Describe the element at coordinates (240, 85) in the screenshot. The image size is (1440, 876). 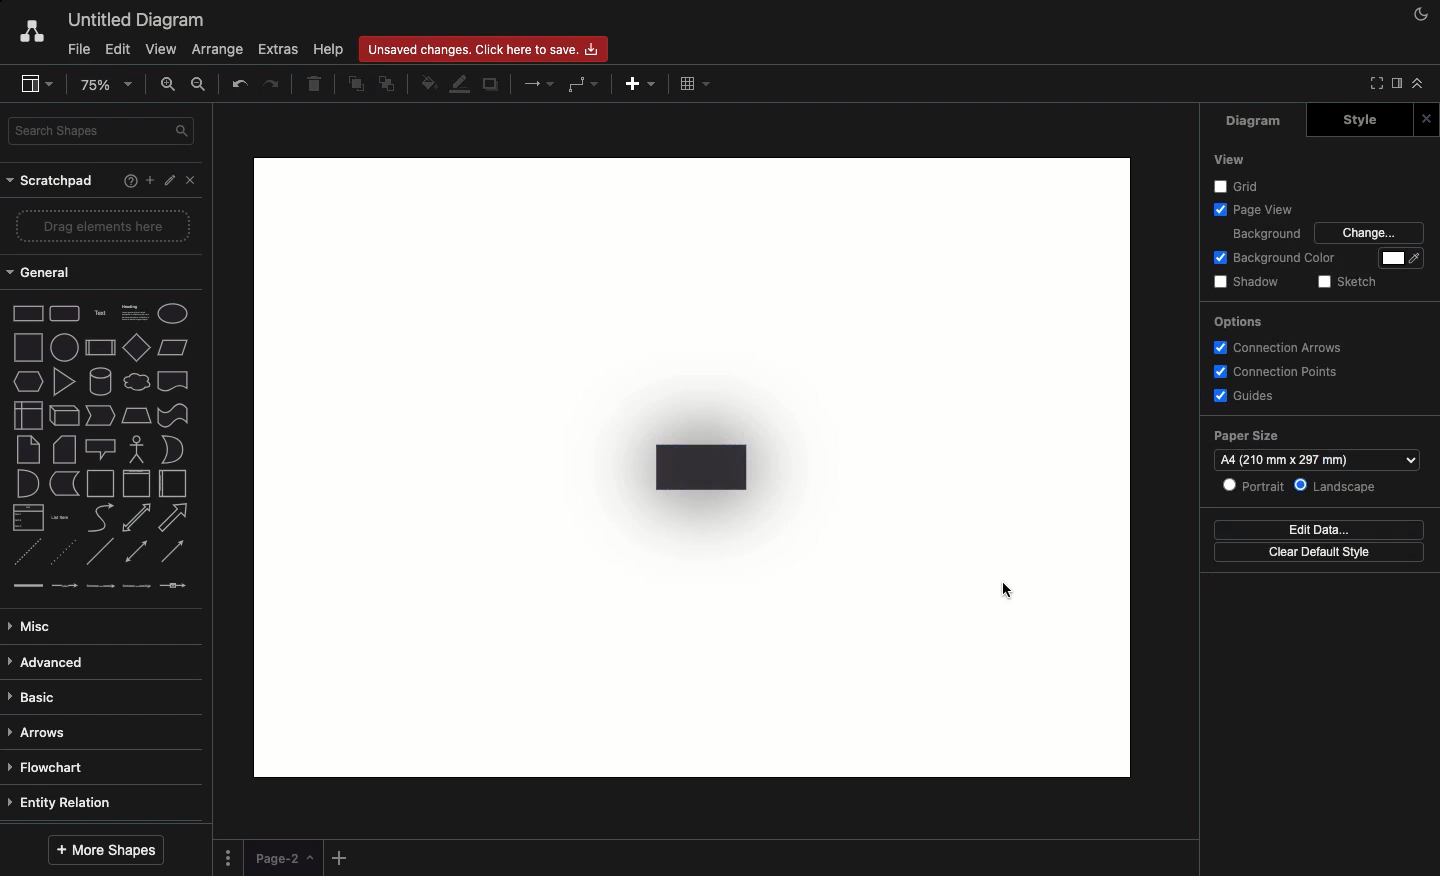
I see `Undo` at that location.